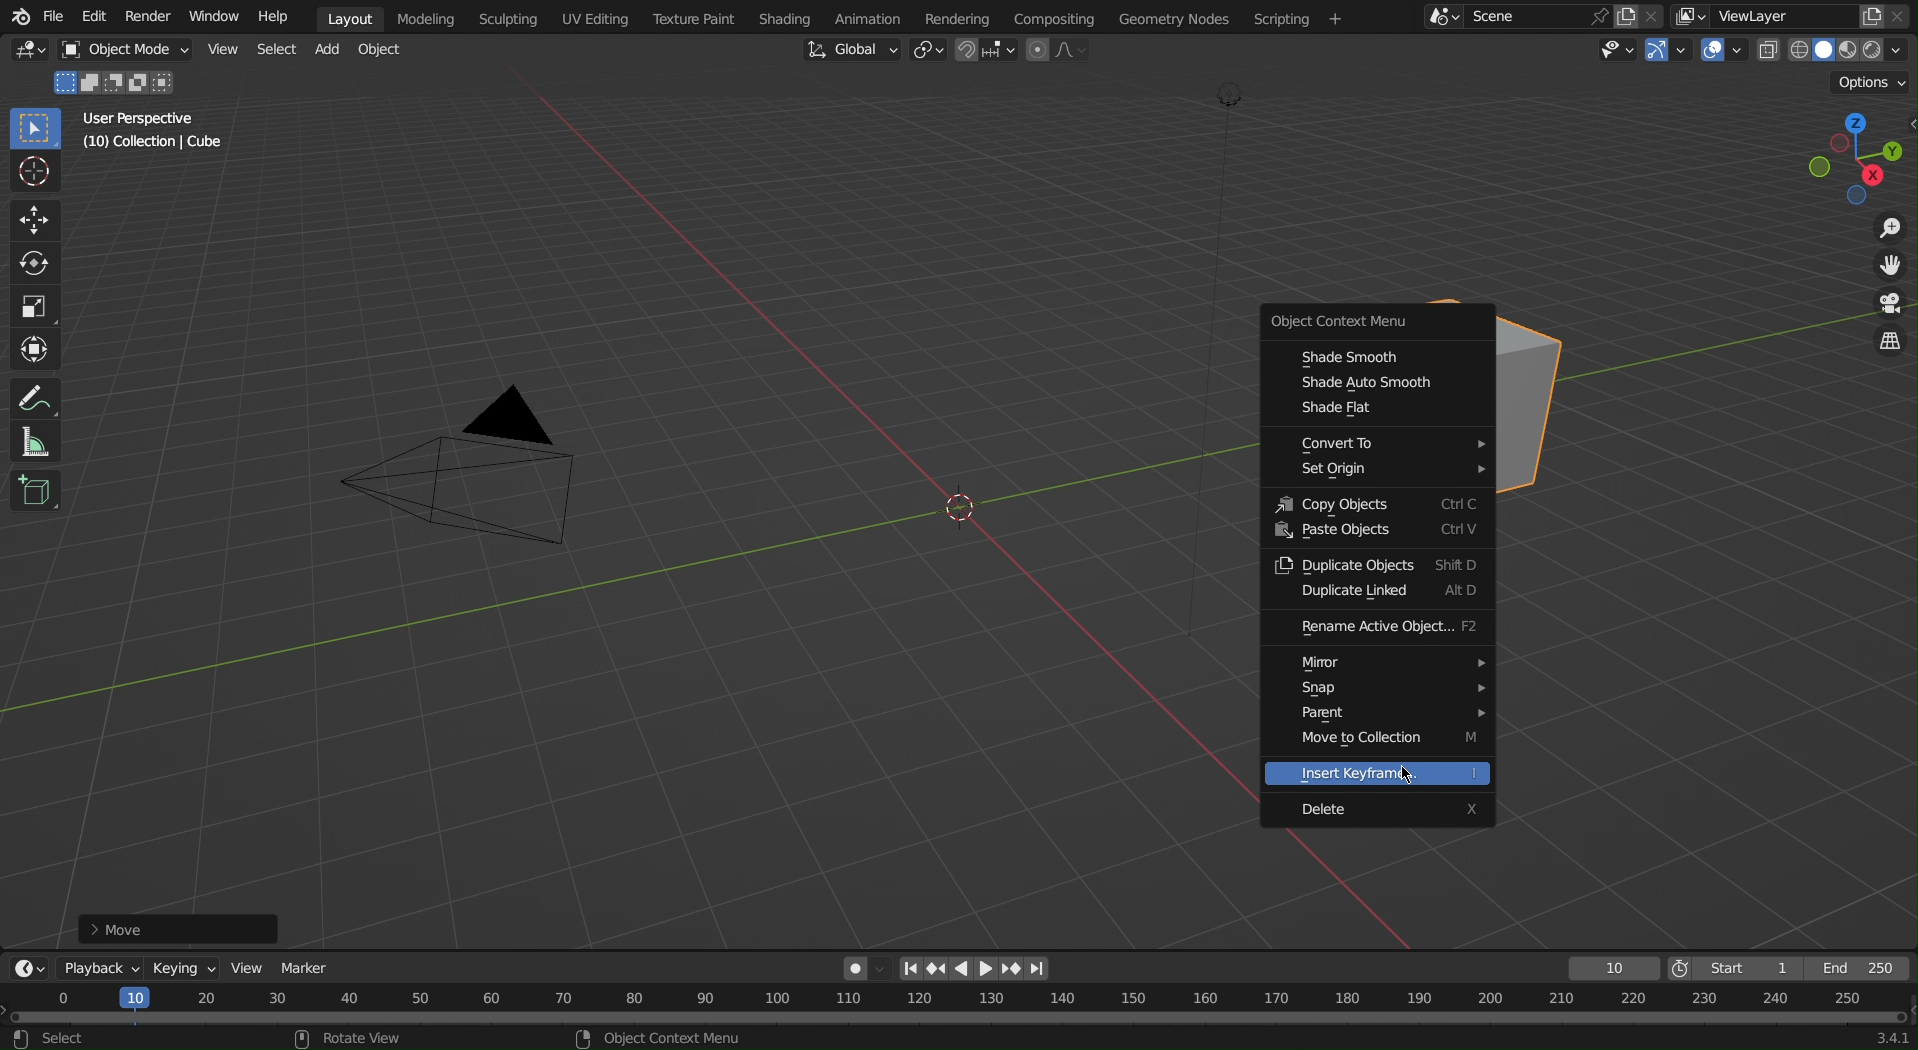  I want to click on Object, so click(132, 50).